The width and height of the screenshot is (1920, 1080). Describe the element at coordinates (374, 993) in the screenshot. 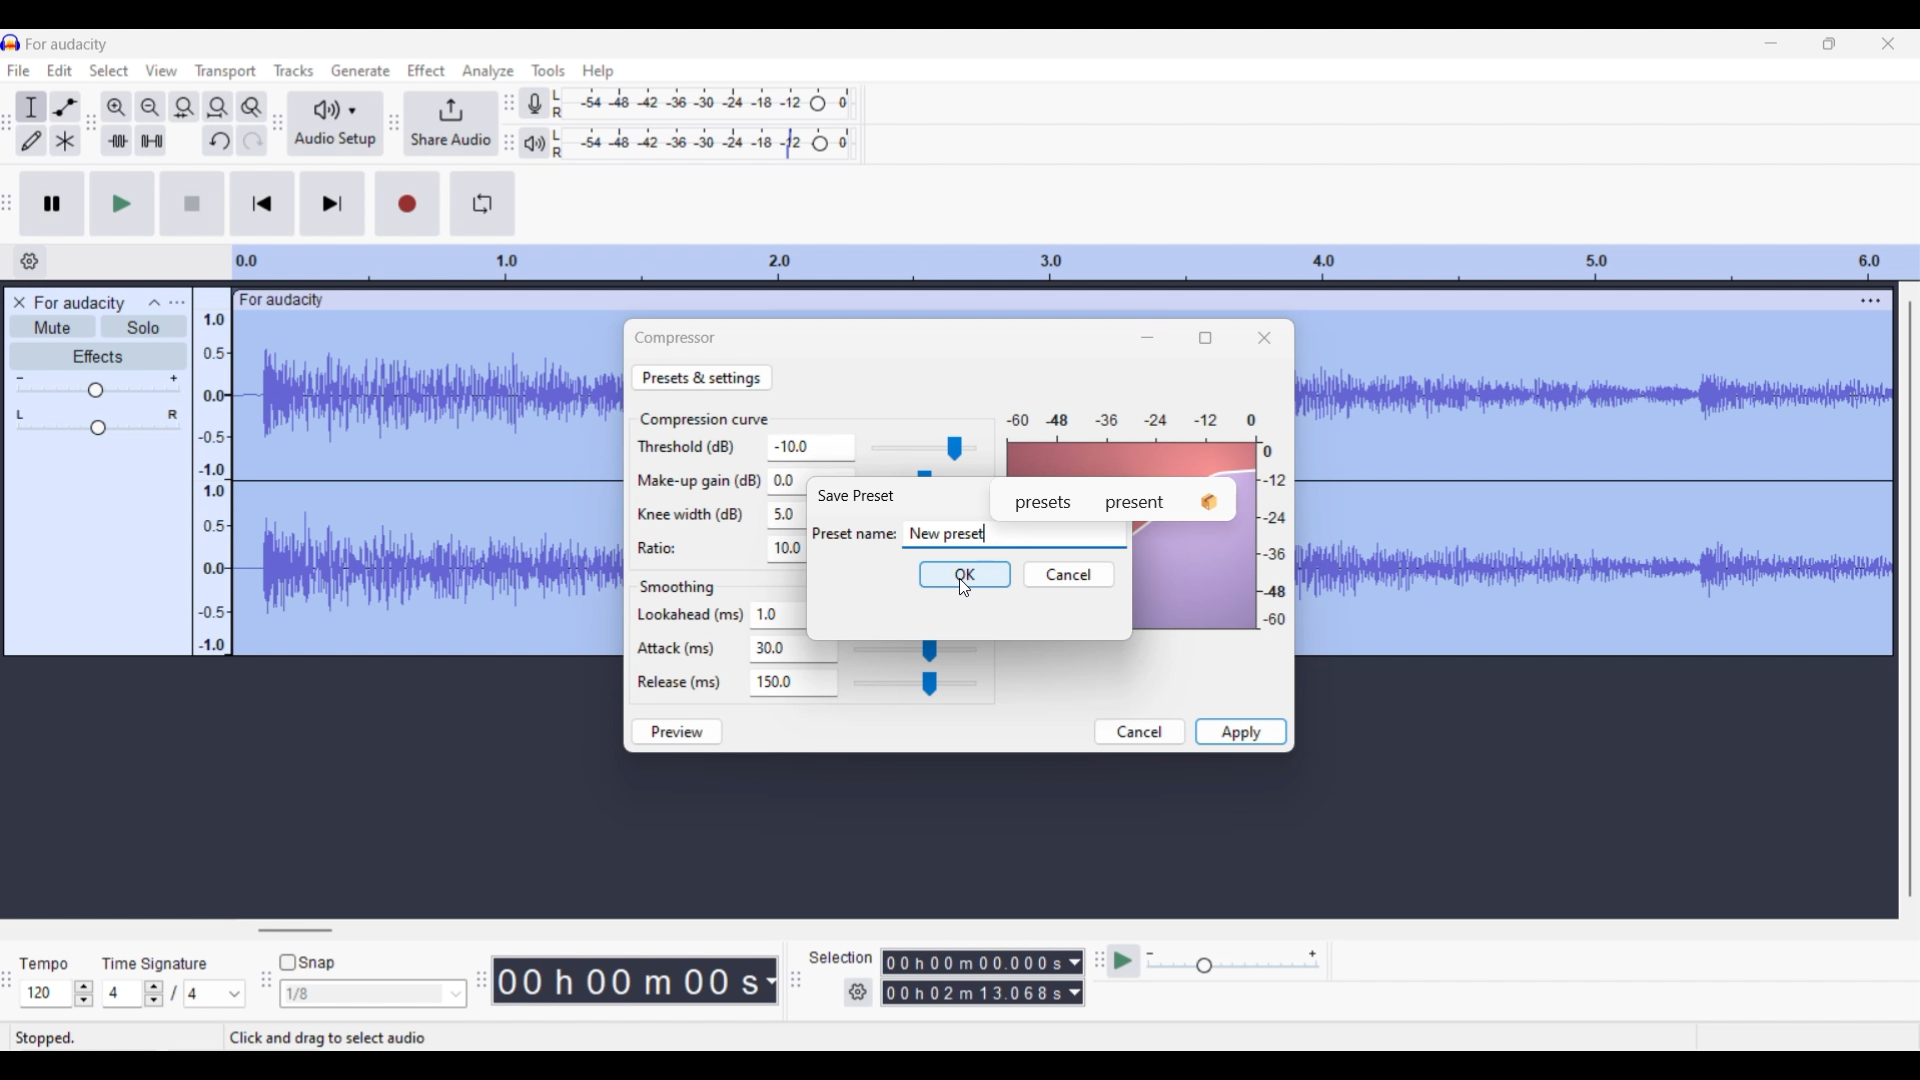

I see `Snap options` at that location.